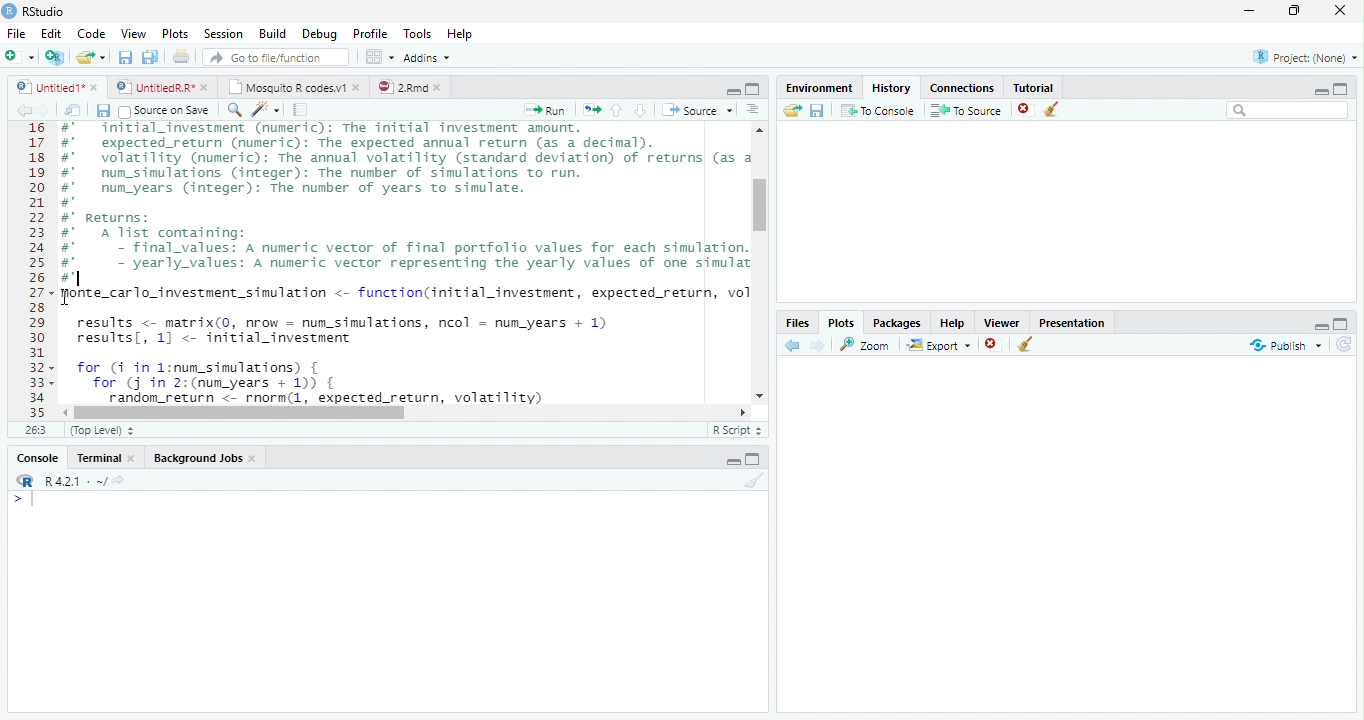  What do you see at coordinates (762, 205) in the screenshot?
I see `Scroll Bar` at bounding box center [762, 205].